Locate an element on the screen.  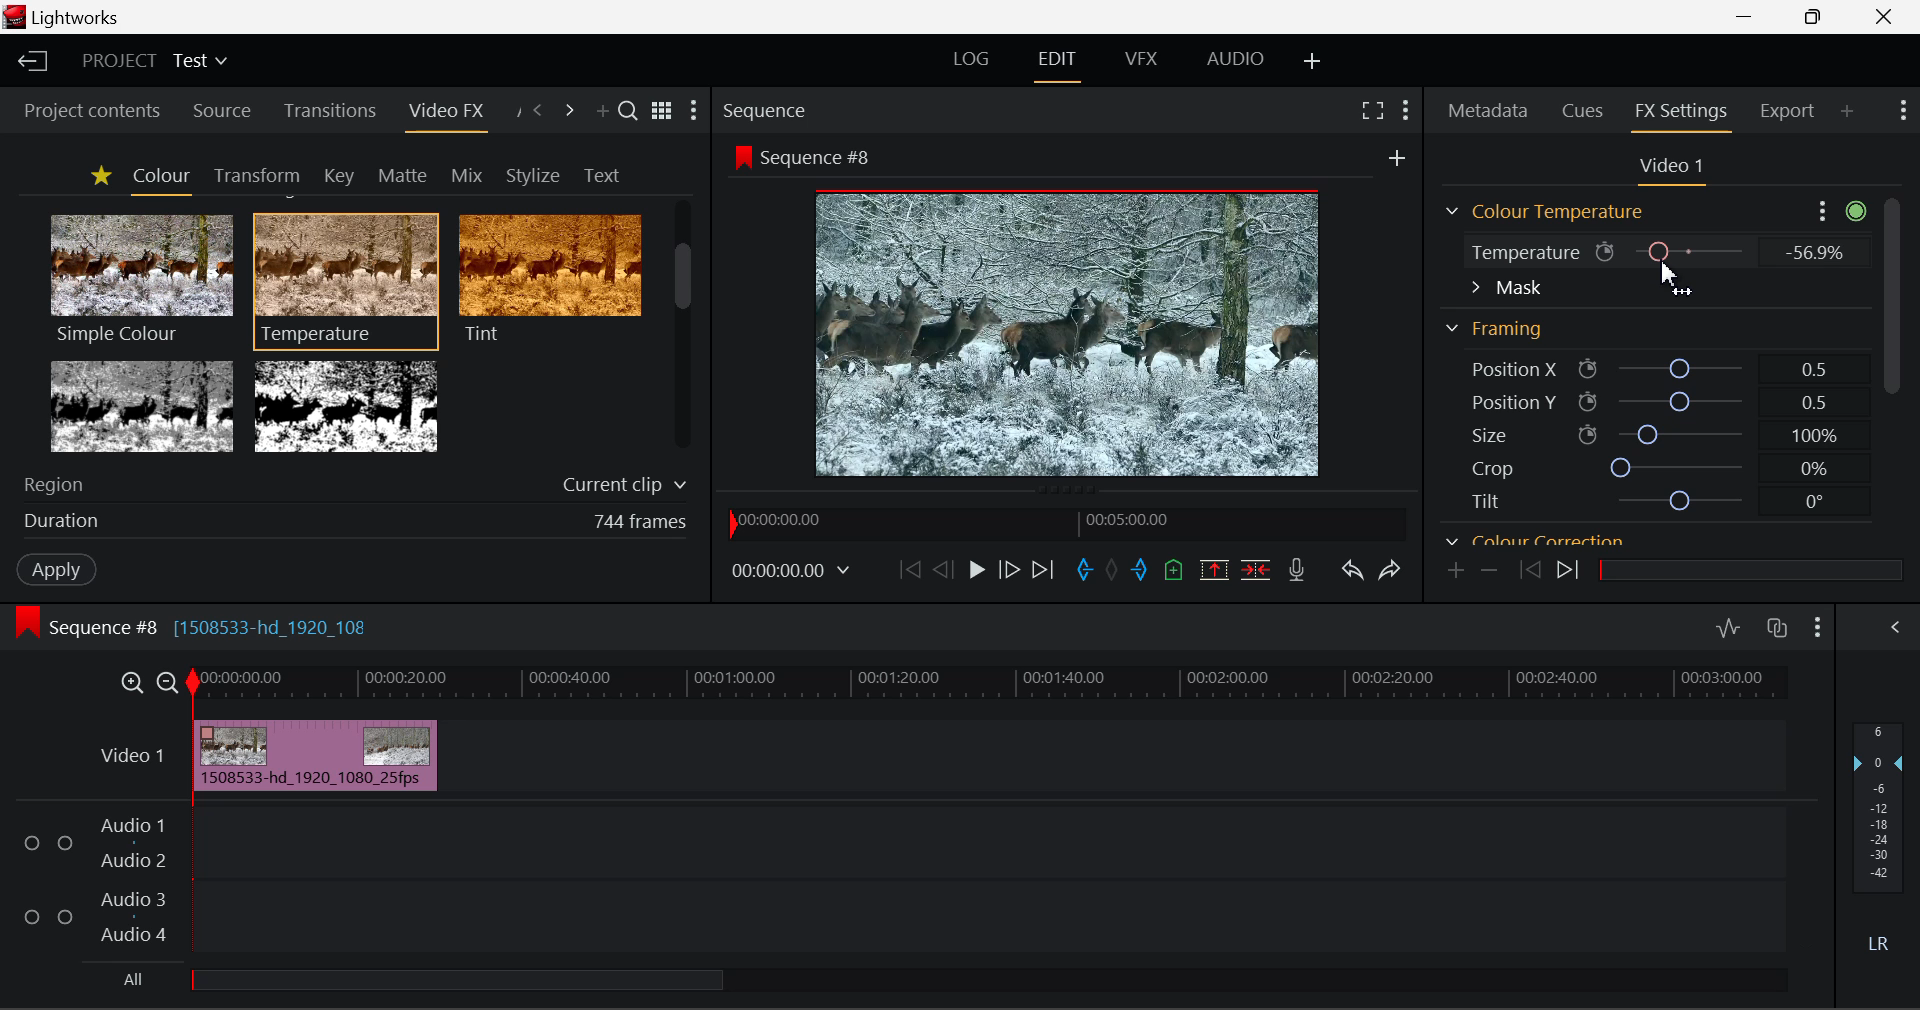
Temperature is located at coordinates (347, 278).